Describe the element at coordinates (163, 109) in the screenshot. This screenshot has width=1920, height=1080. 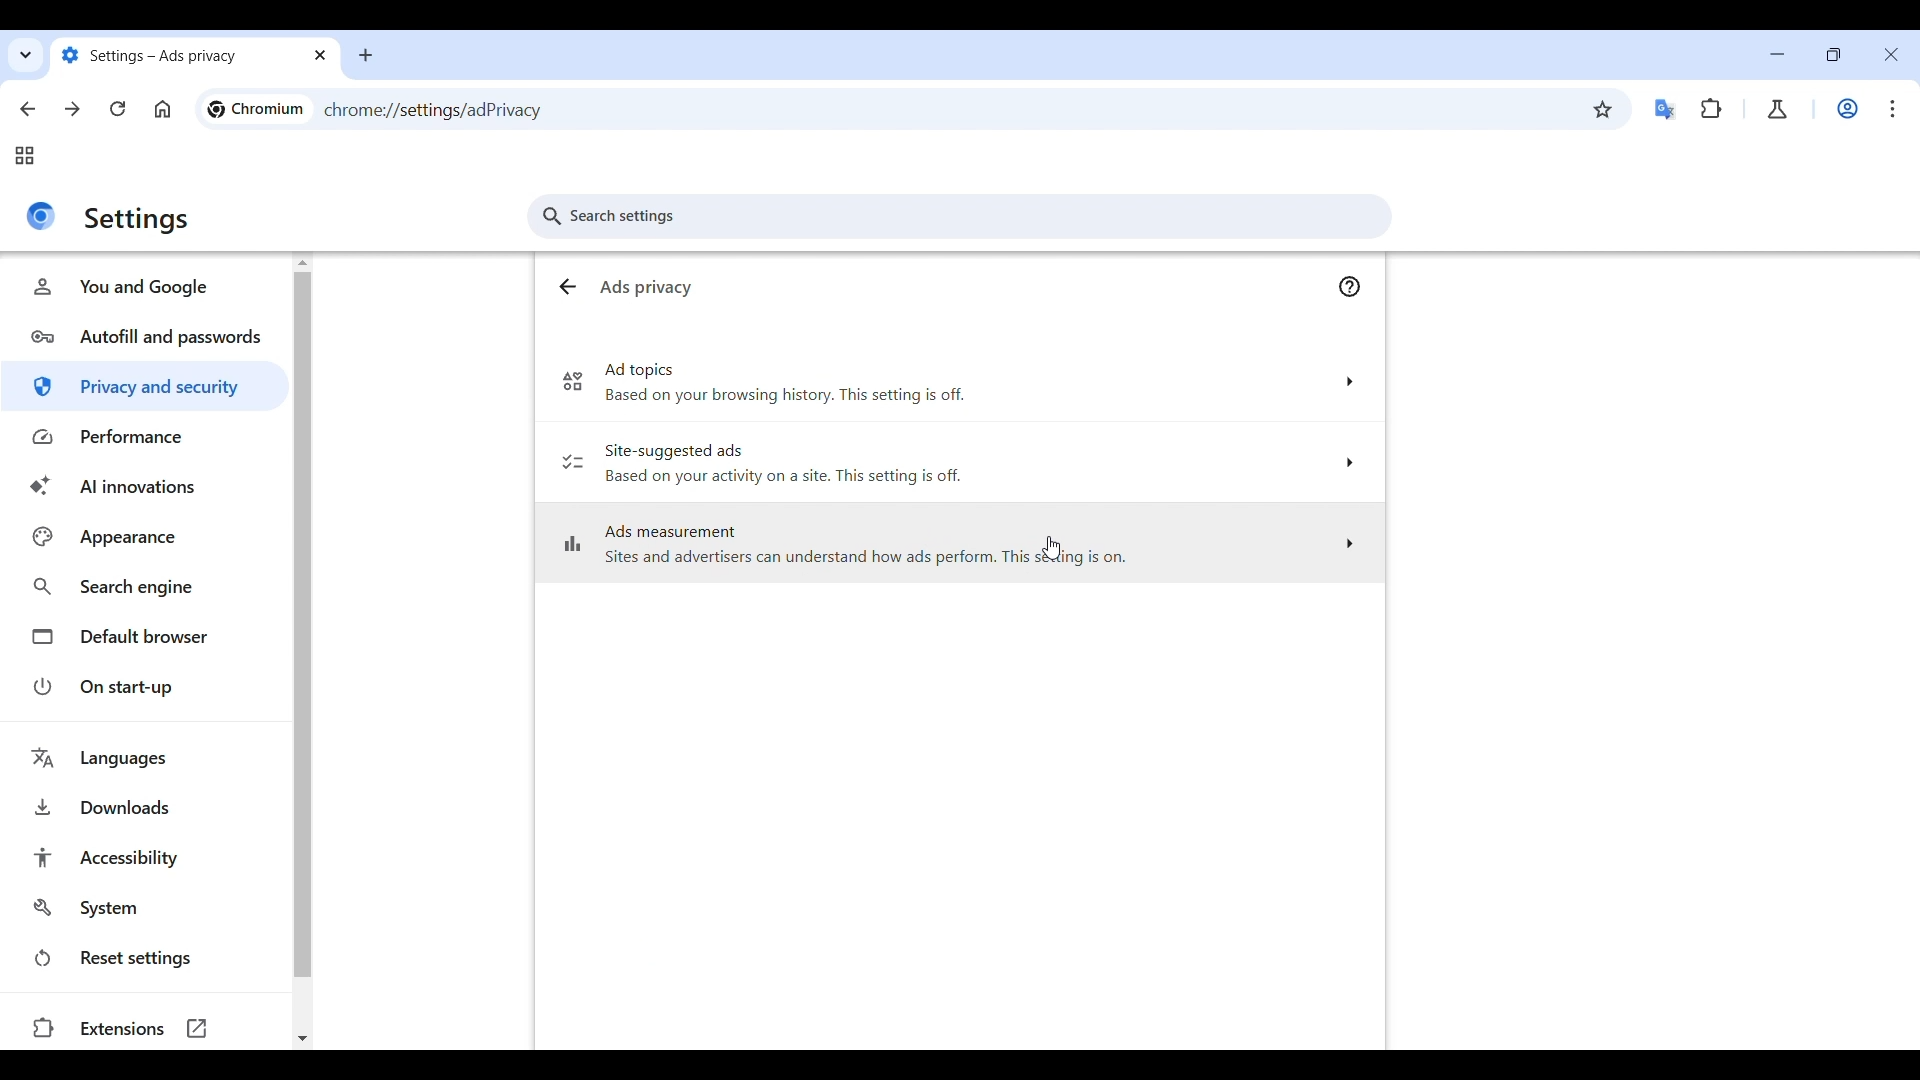
I see `Go to homepage` at that location.